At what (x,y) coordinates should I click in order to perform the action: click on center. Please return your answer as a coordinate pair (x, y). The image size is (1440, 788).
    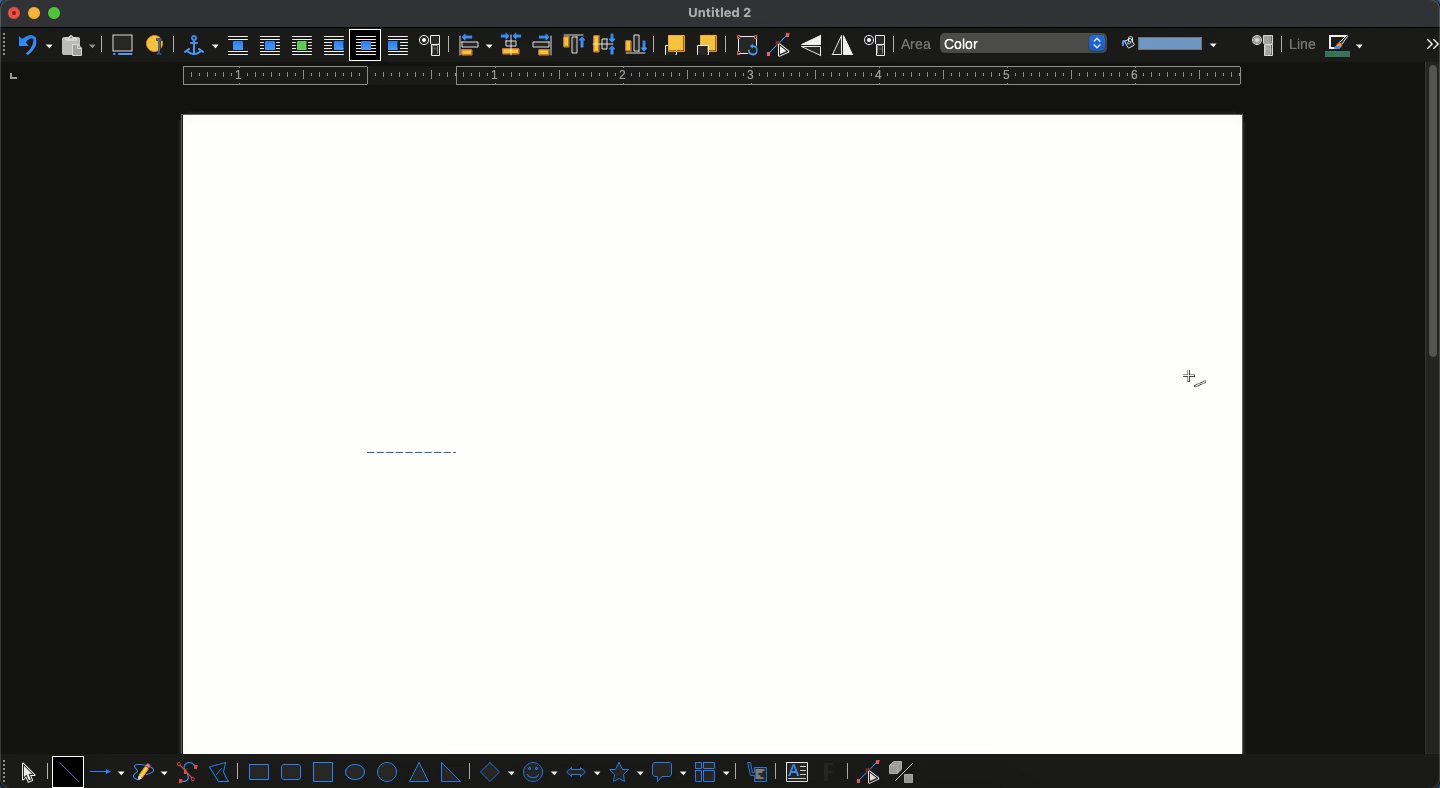
    Looking at the image, I should click on (605, 42).